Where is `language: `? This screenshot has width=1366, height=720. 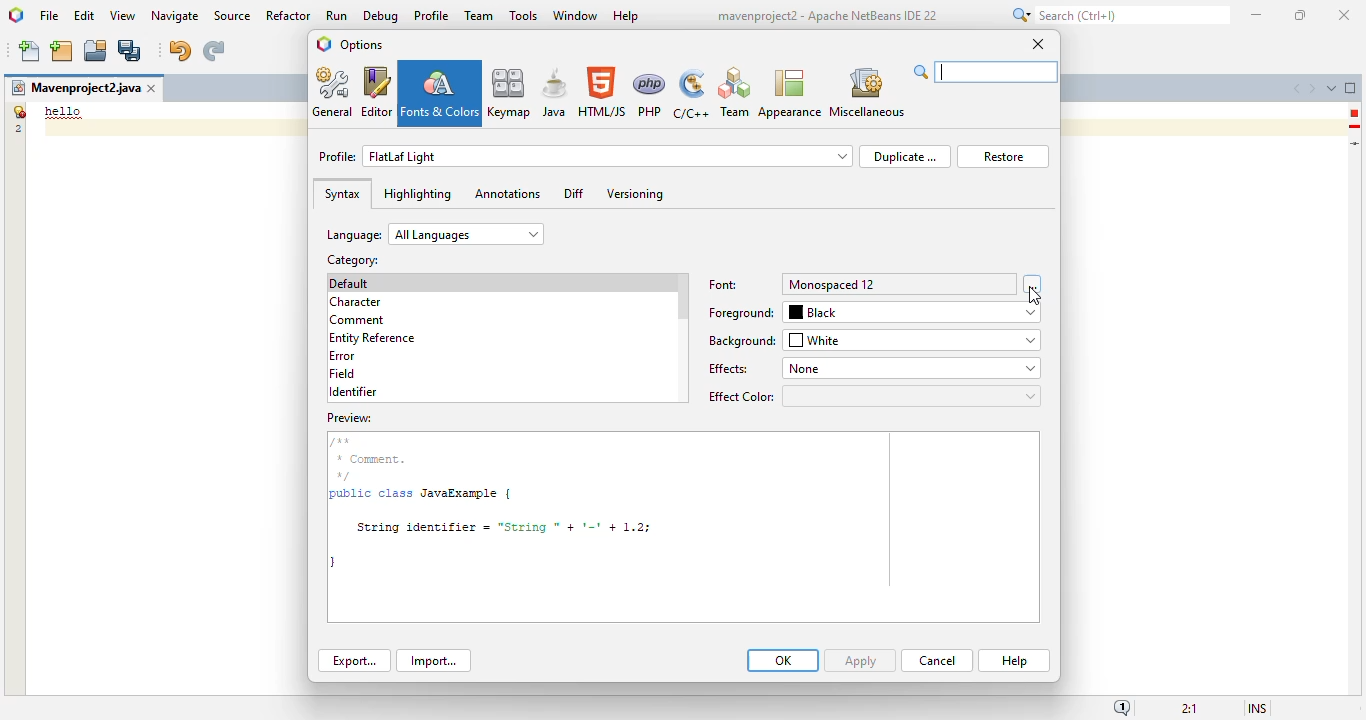 language:  is located at coordinates (435, 234).